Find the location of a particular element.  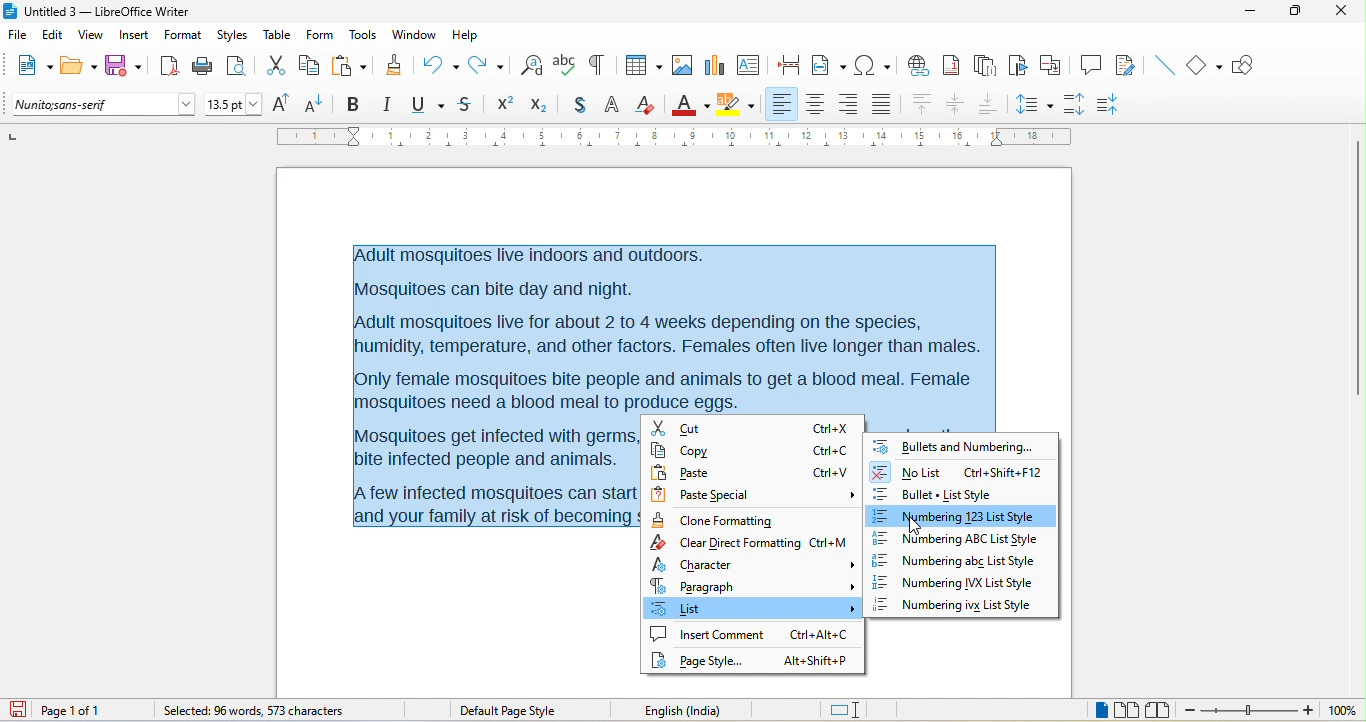

Untitled 3 — LibreOffice Writer is located at coordinates (105, 11).